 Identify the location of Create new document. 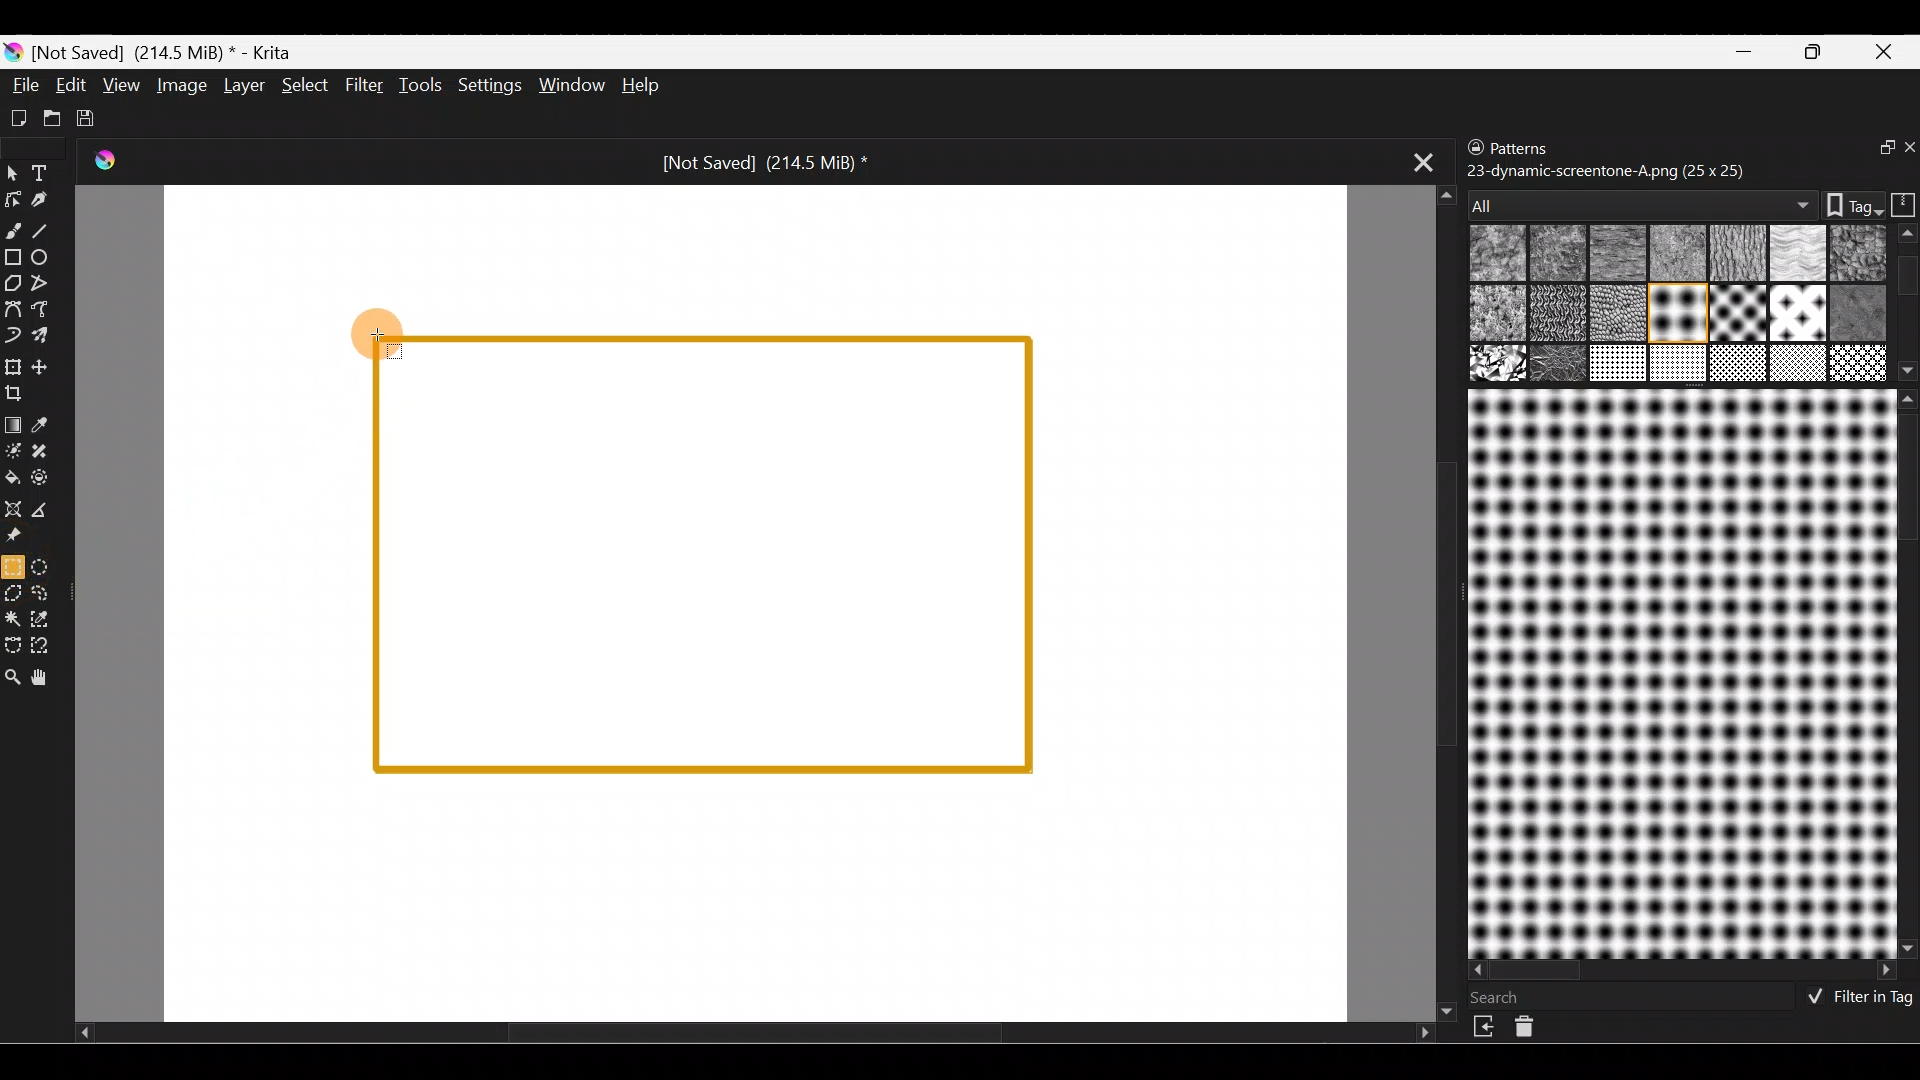
(18, 119).